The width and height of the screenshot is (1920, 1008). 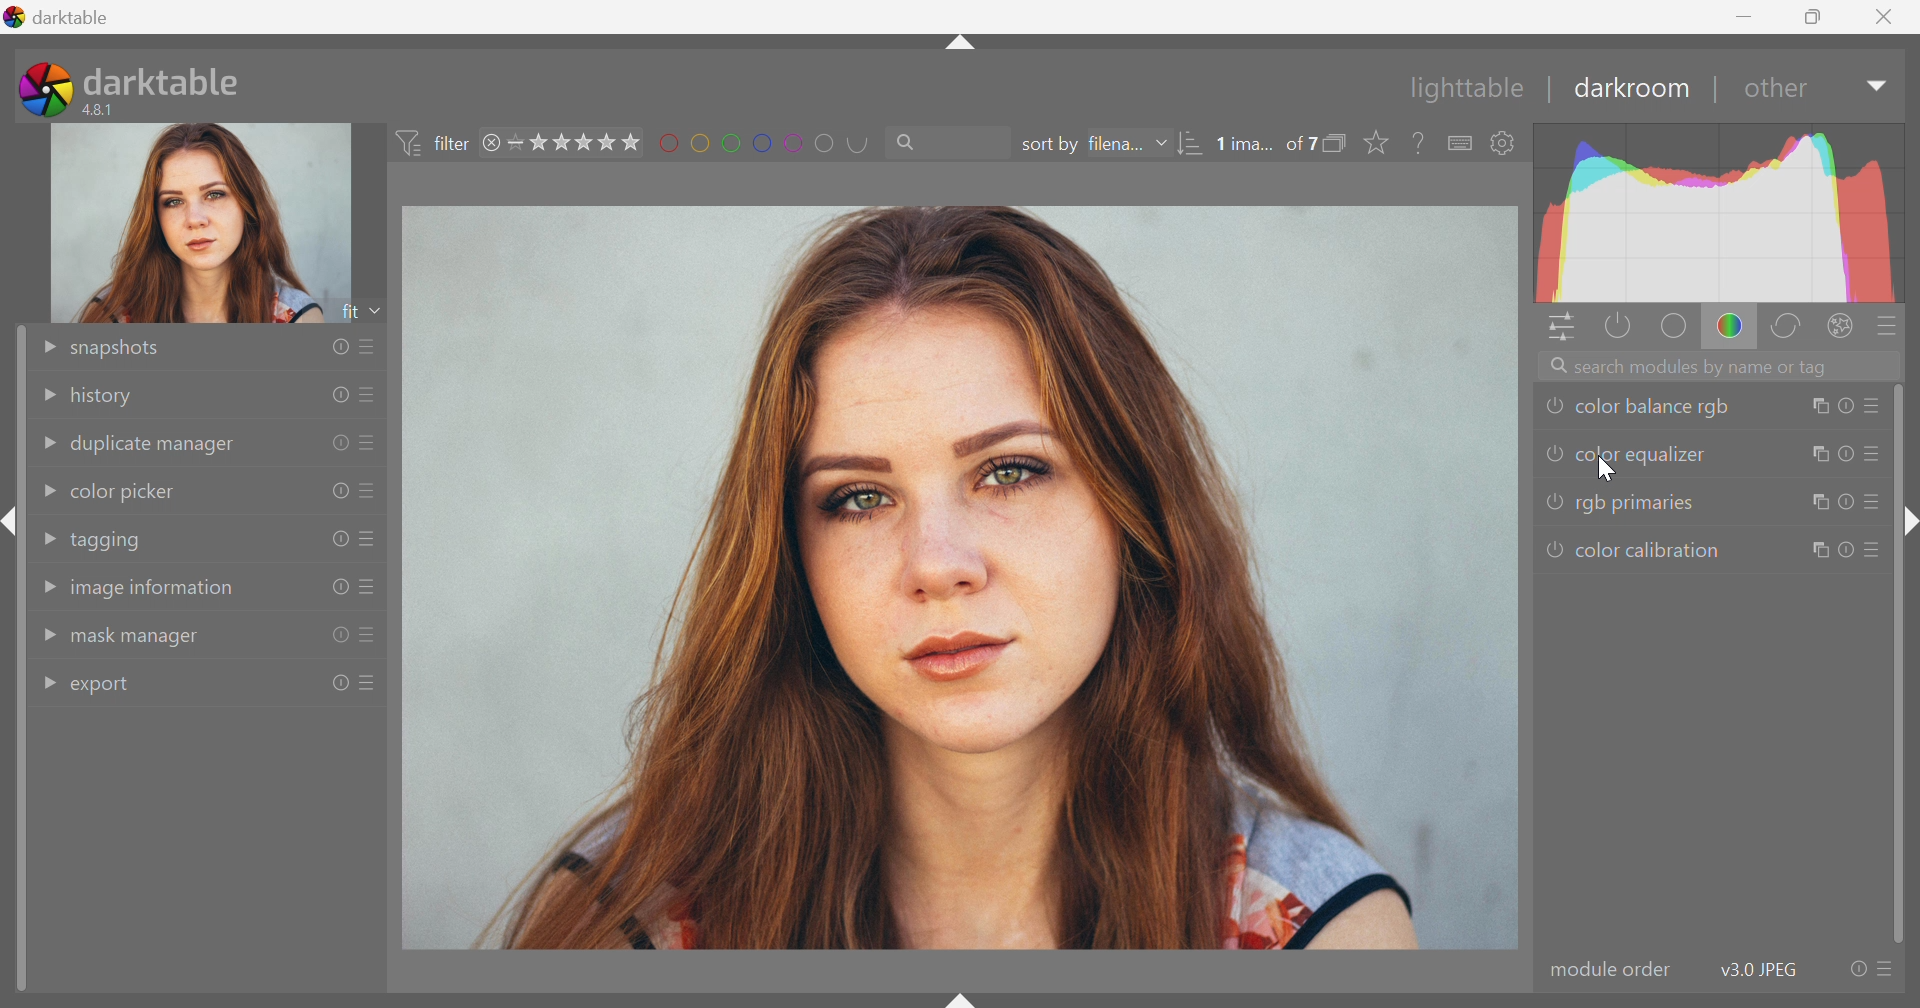 I want to click on Drop Down, so click(x=1874, y=88).